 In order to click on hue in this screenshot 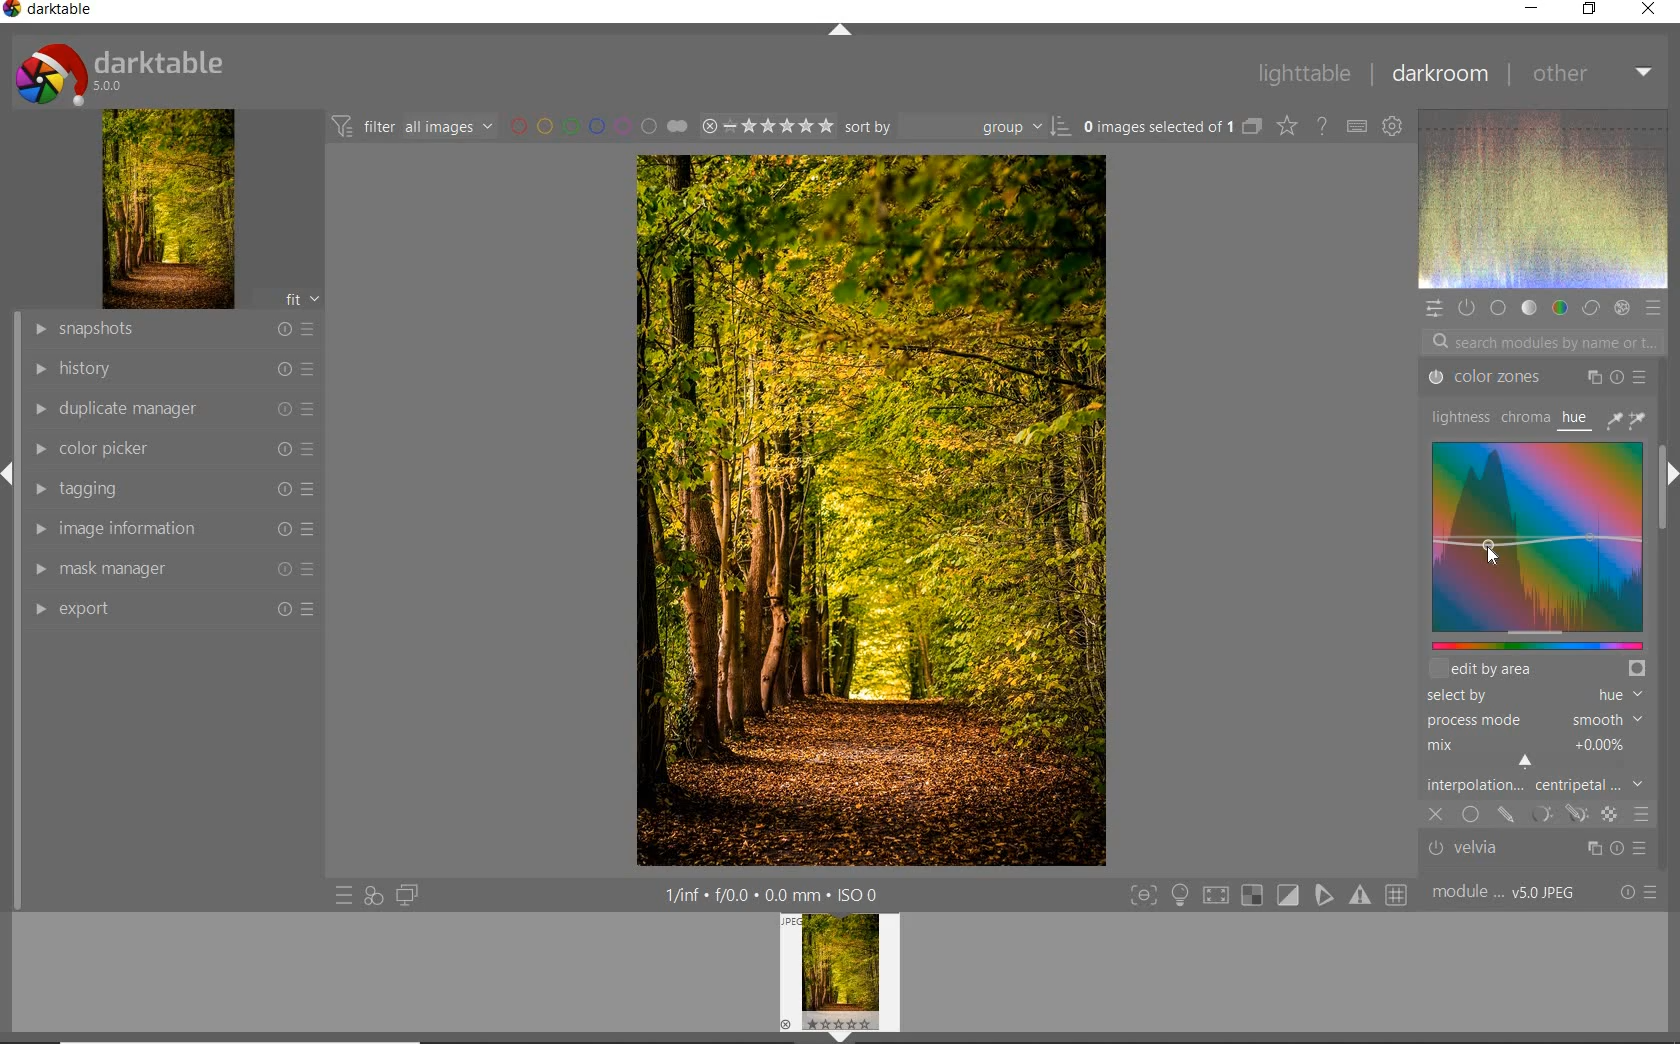, I will do `click(1576, 417)`.